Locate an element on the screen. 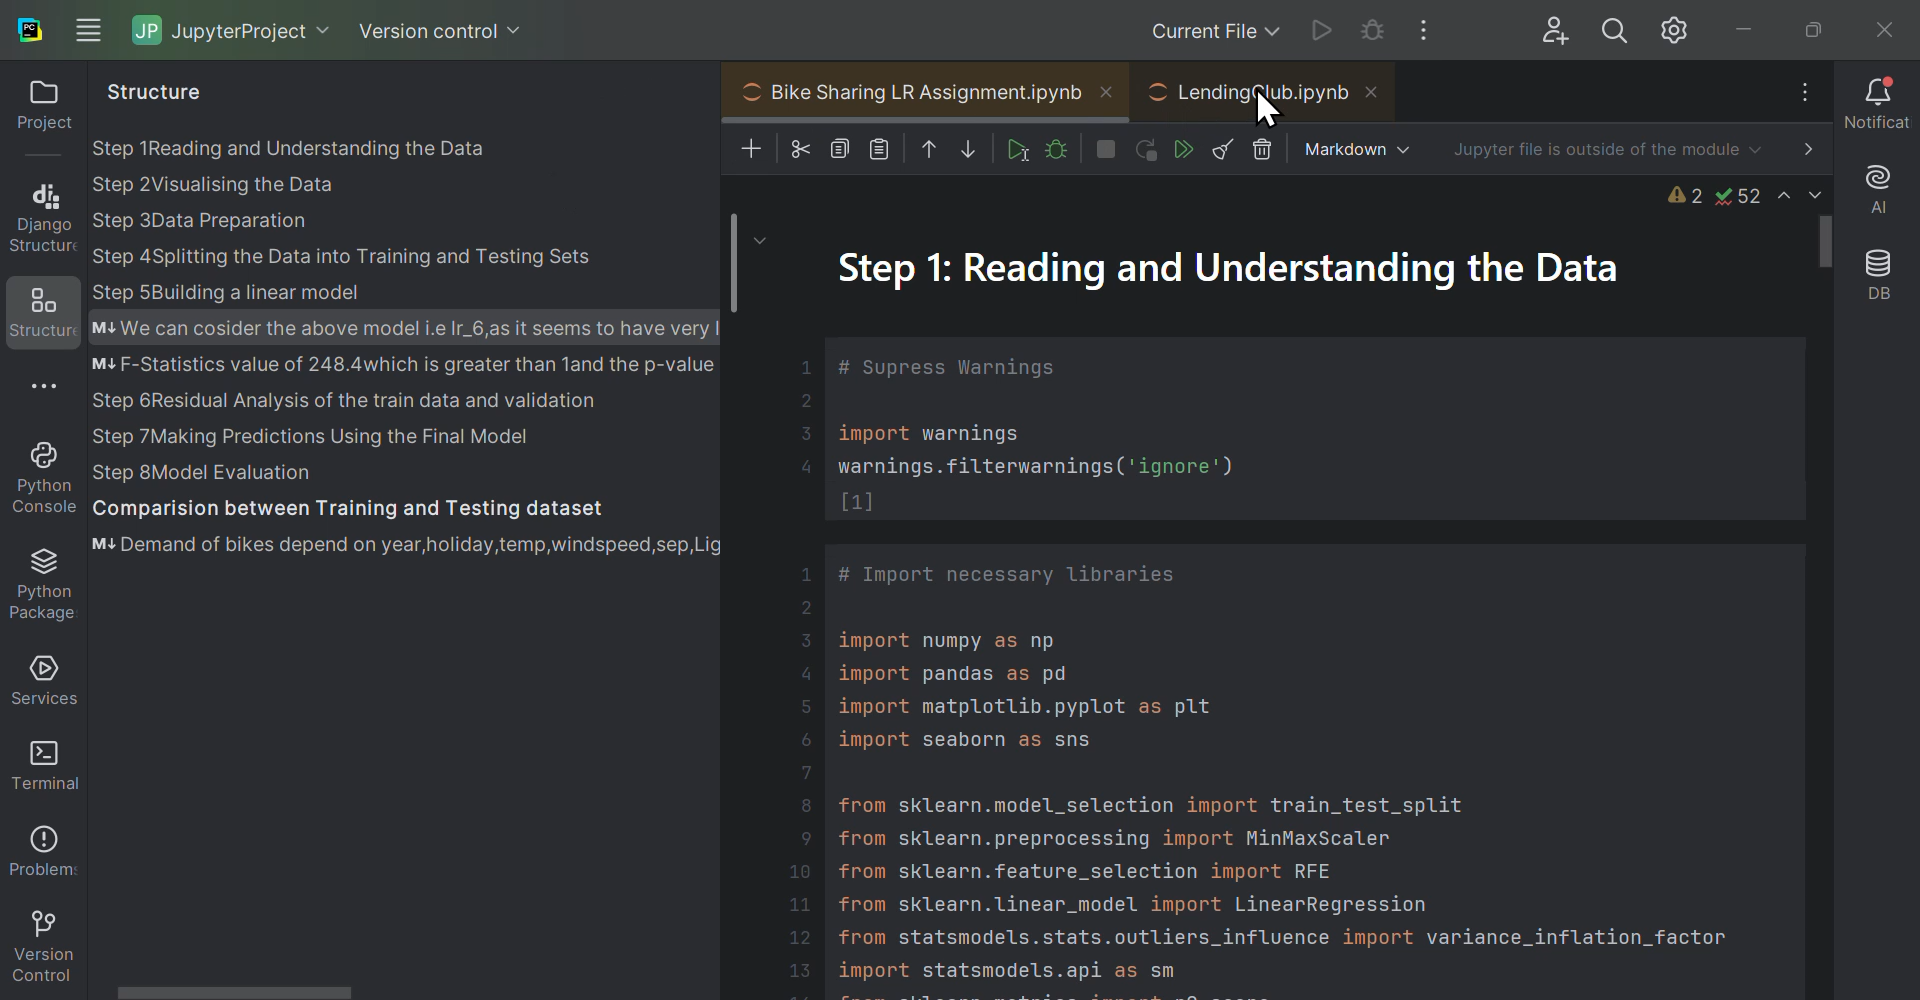 The image size is (1920, 1000). Notifications is located at coordinates (1880, 106).